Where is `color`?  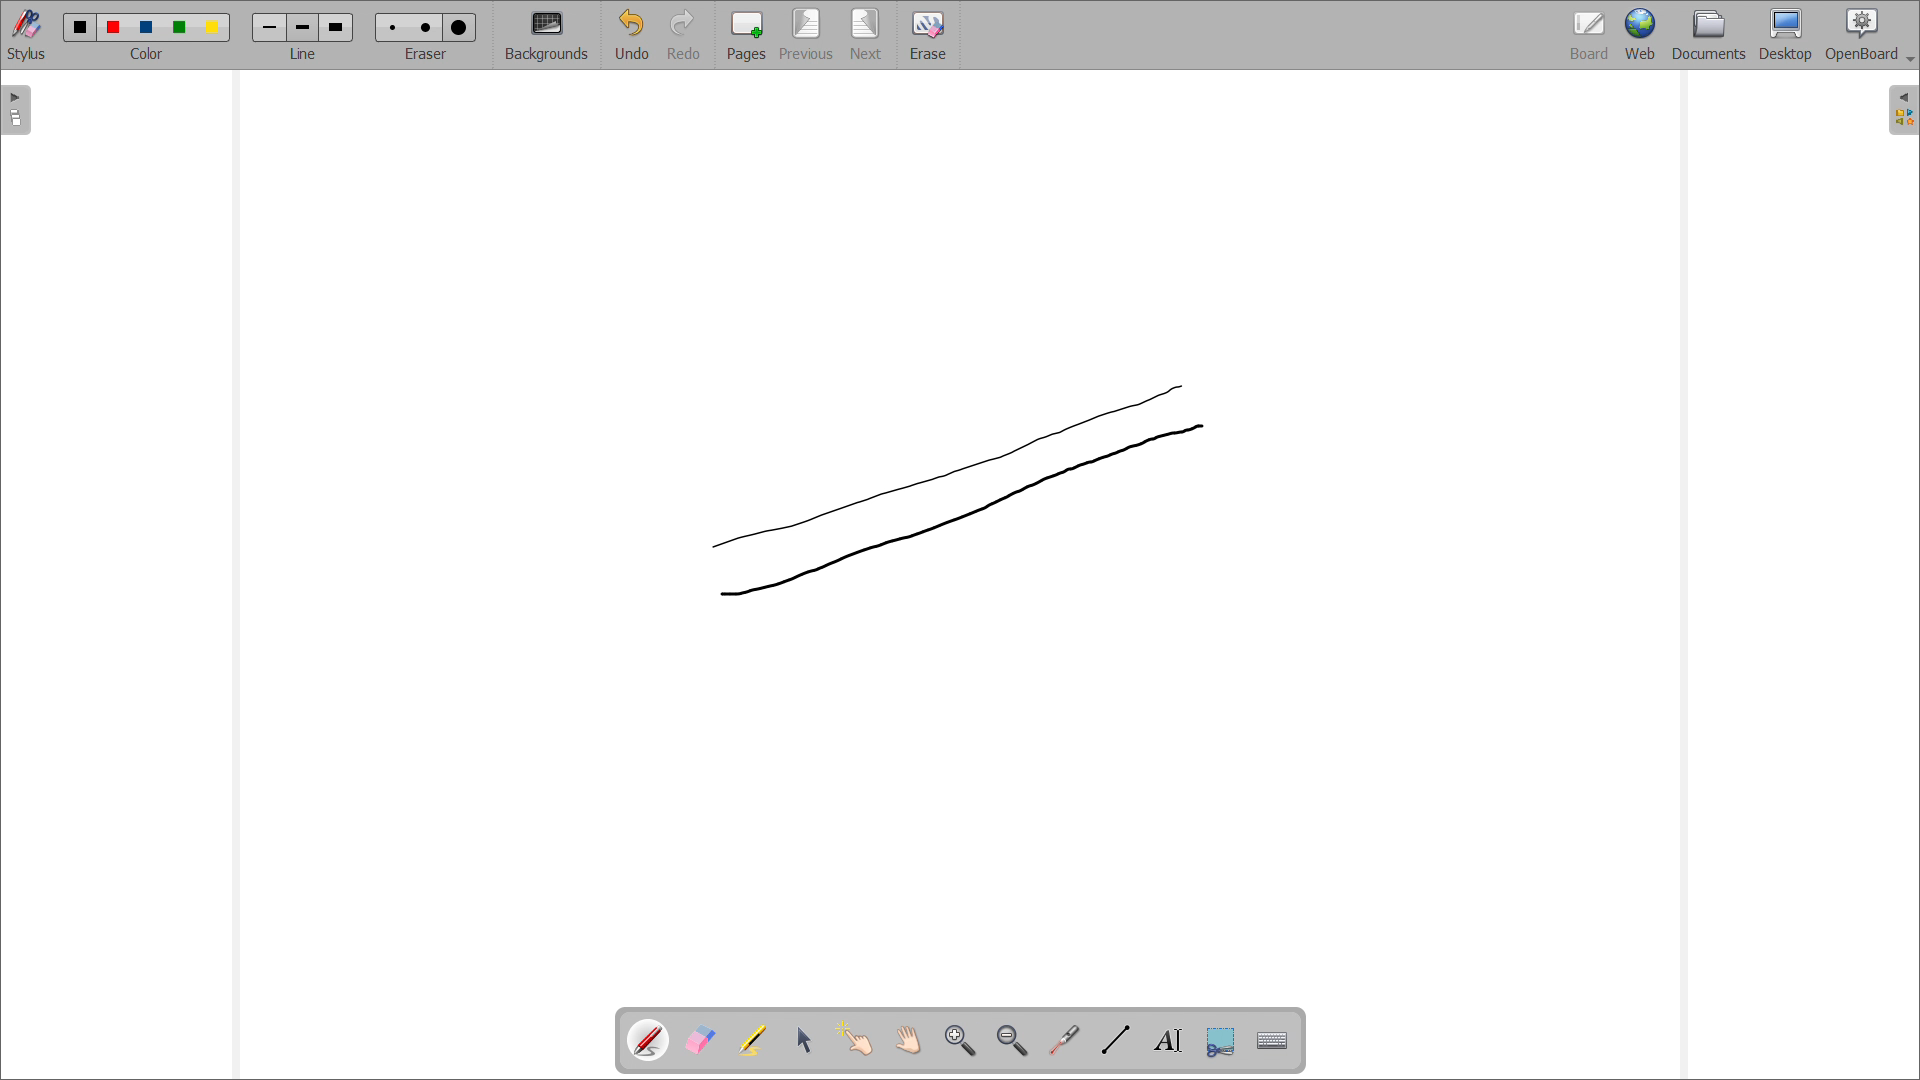 color is located at coordinates (182, 28).